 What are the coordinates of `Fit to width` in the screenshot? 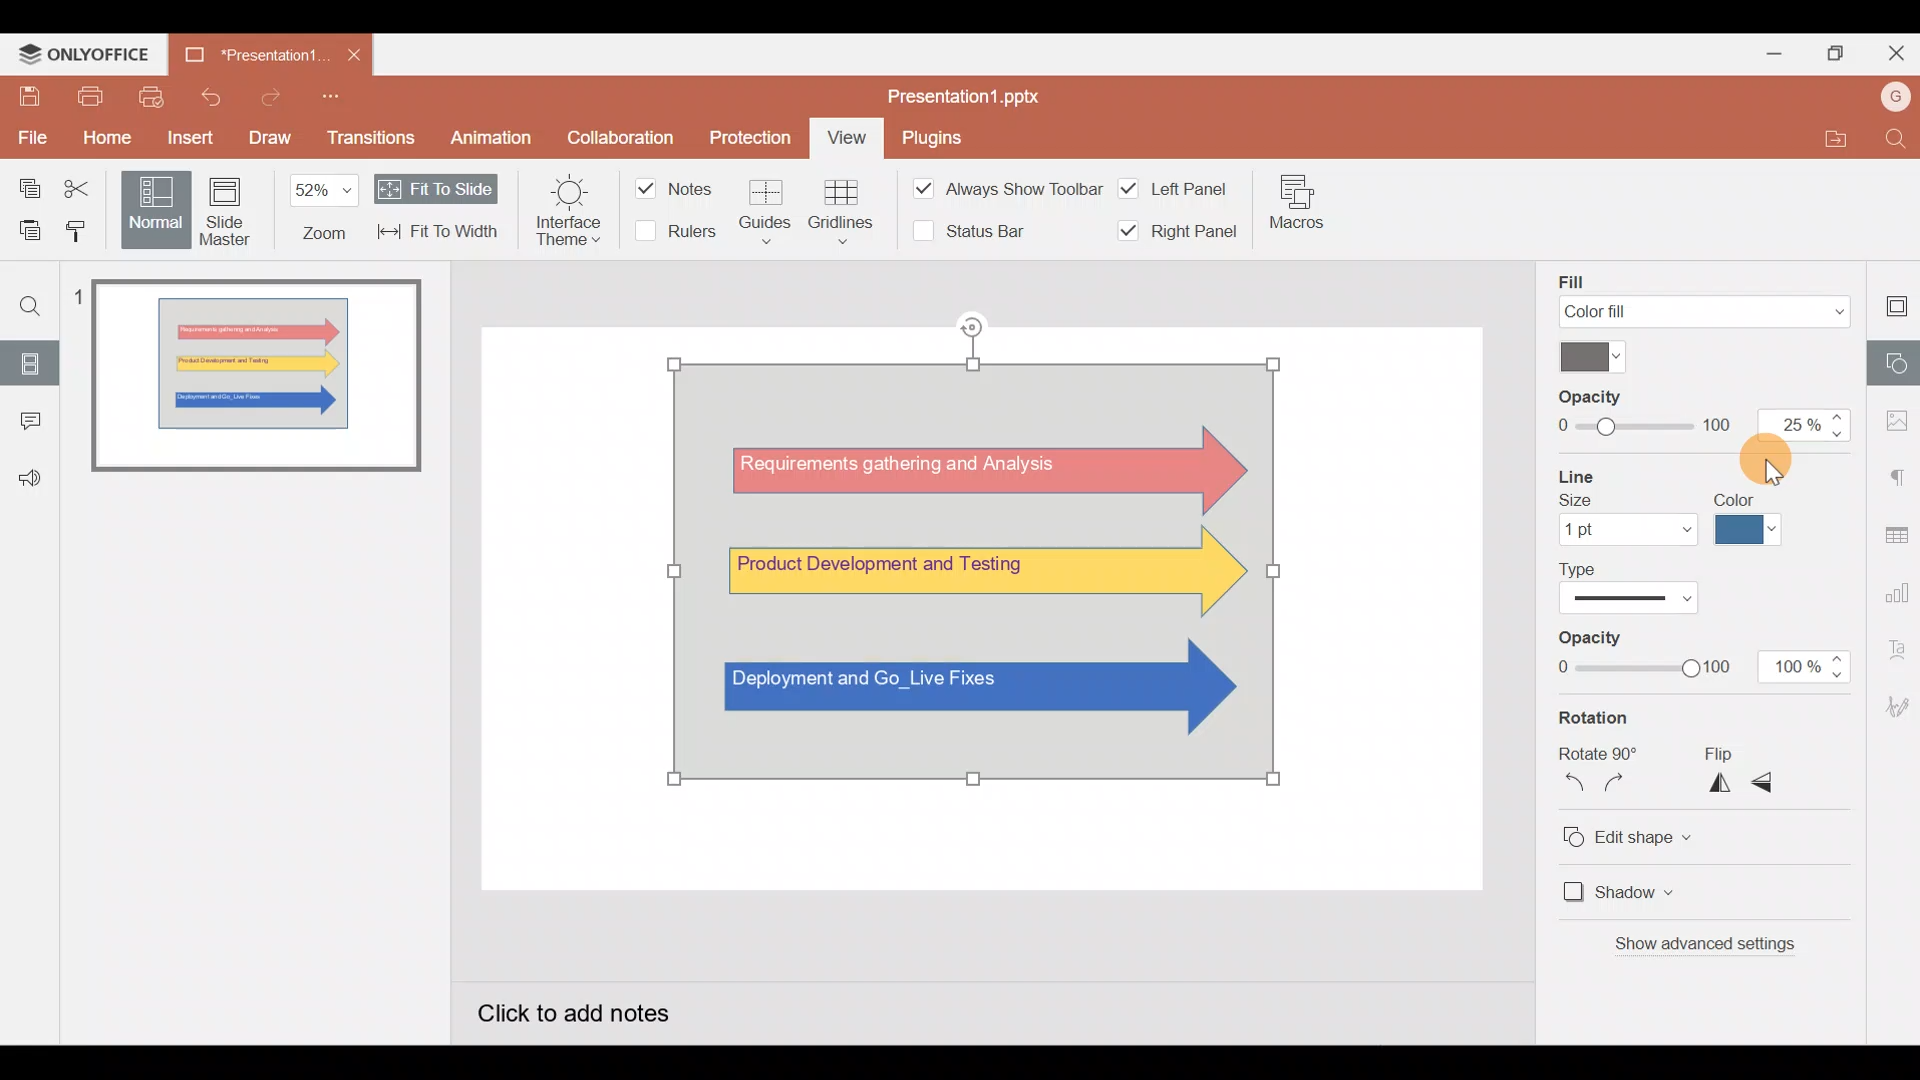 It's located at (439, 234).